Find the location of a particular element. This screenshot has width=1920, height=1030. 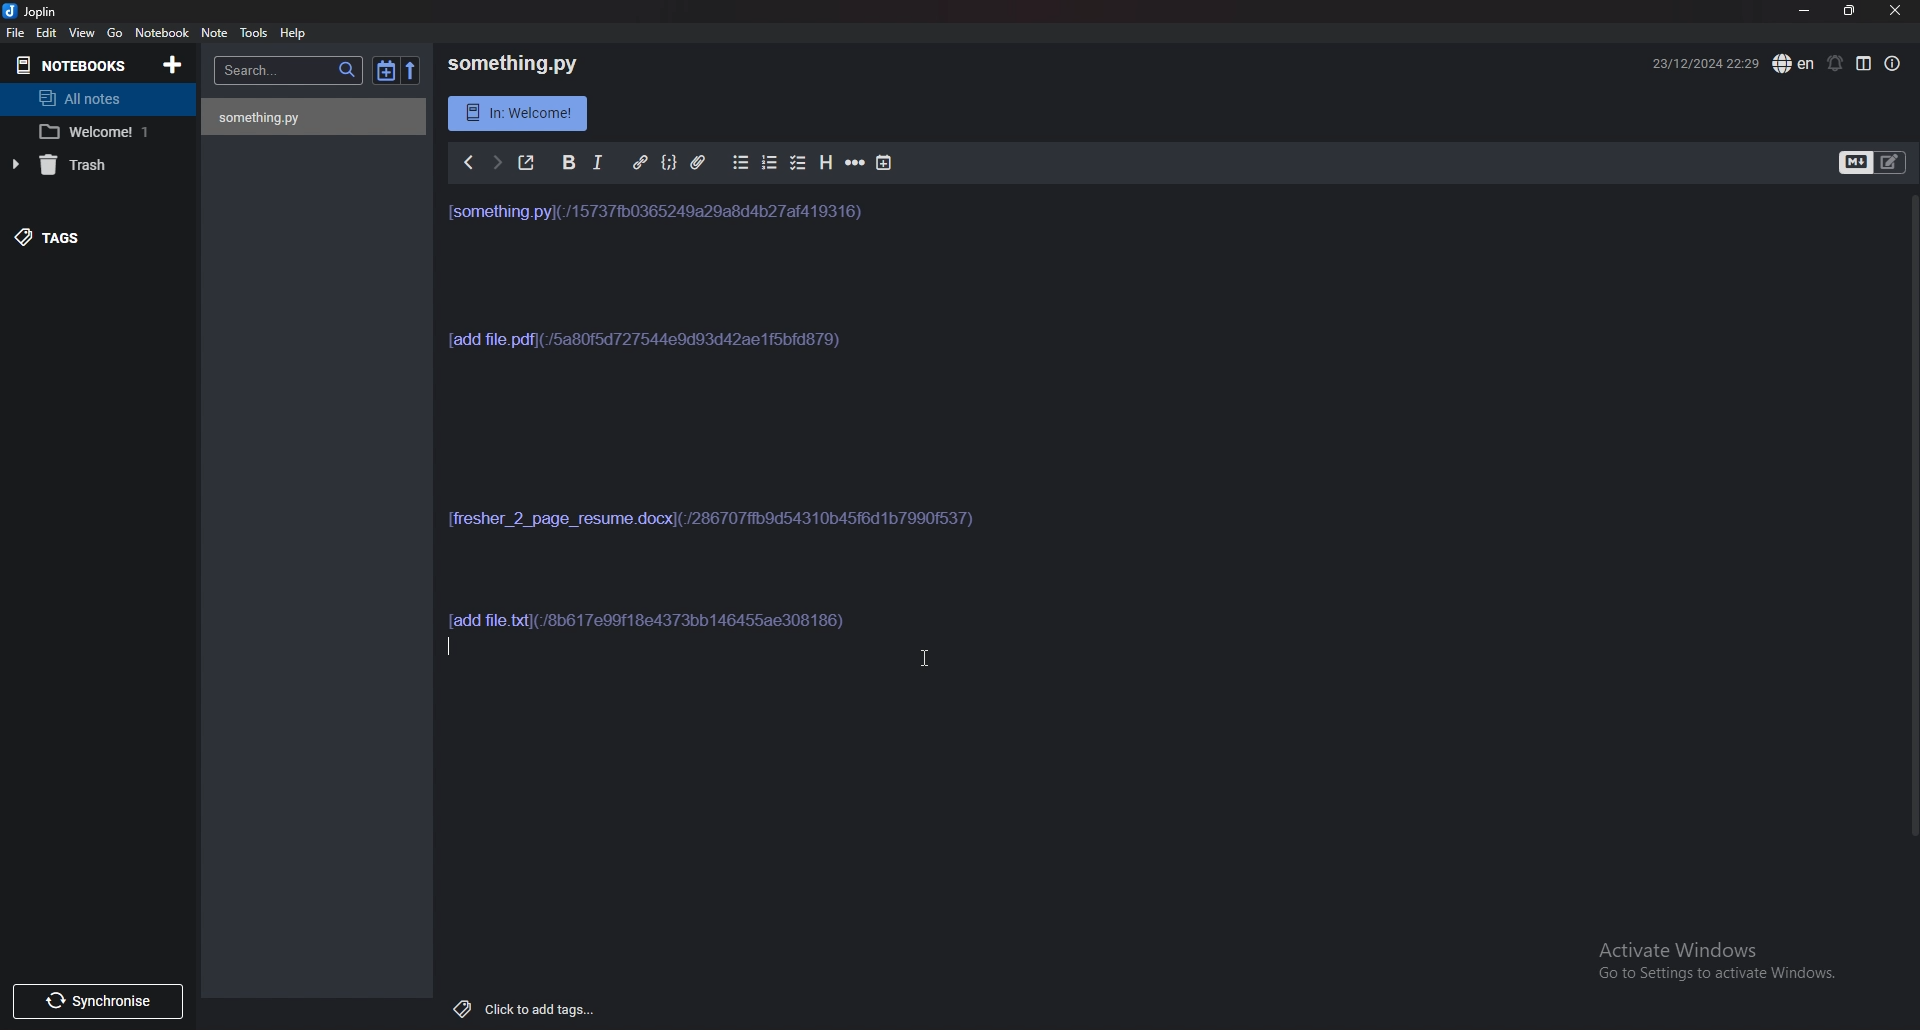

Help is located at coordinates (295, 32).